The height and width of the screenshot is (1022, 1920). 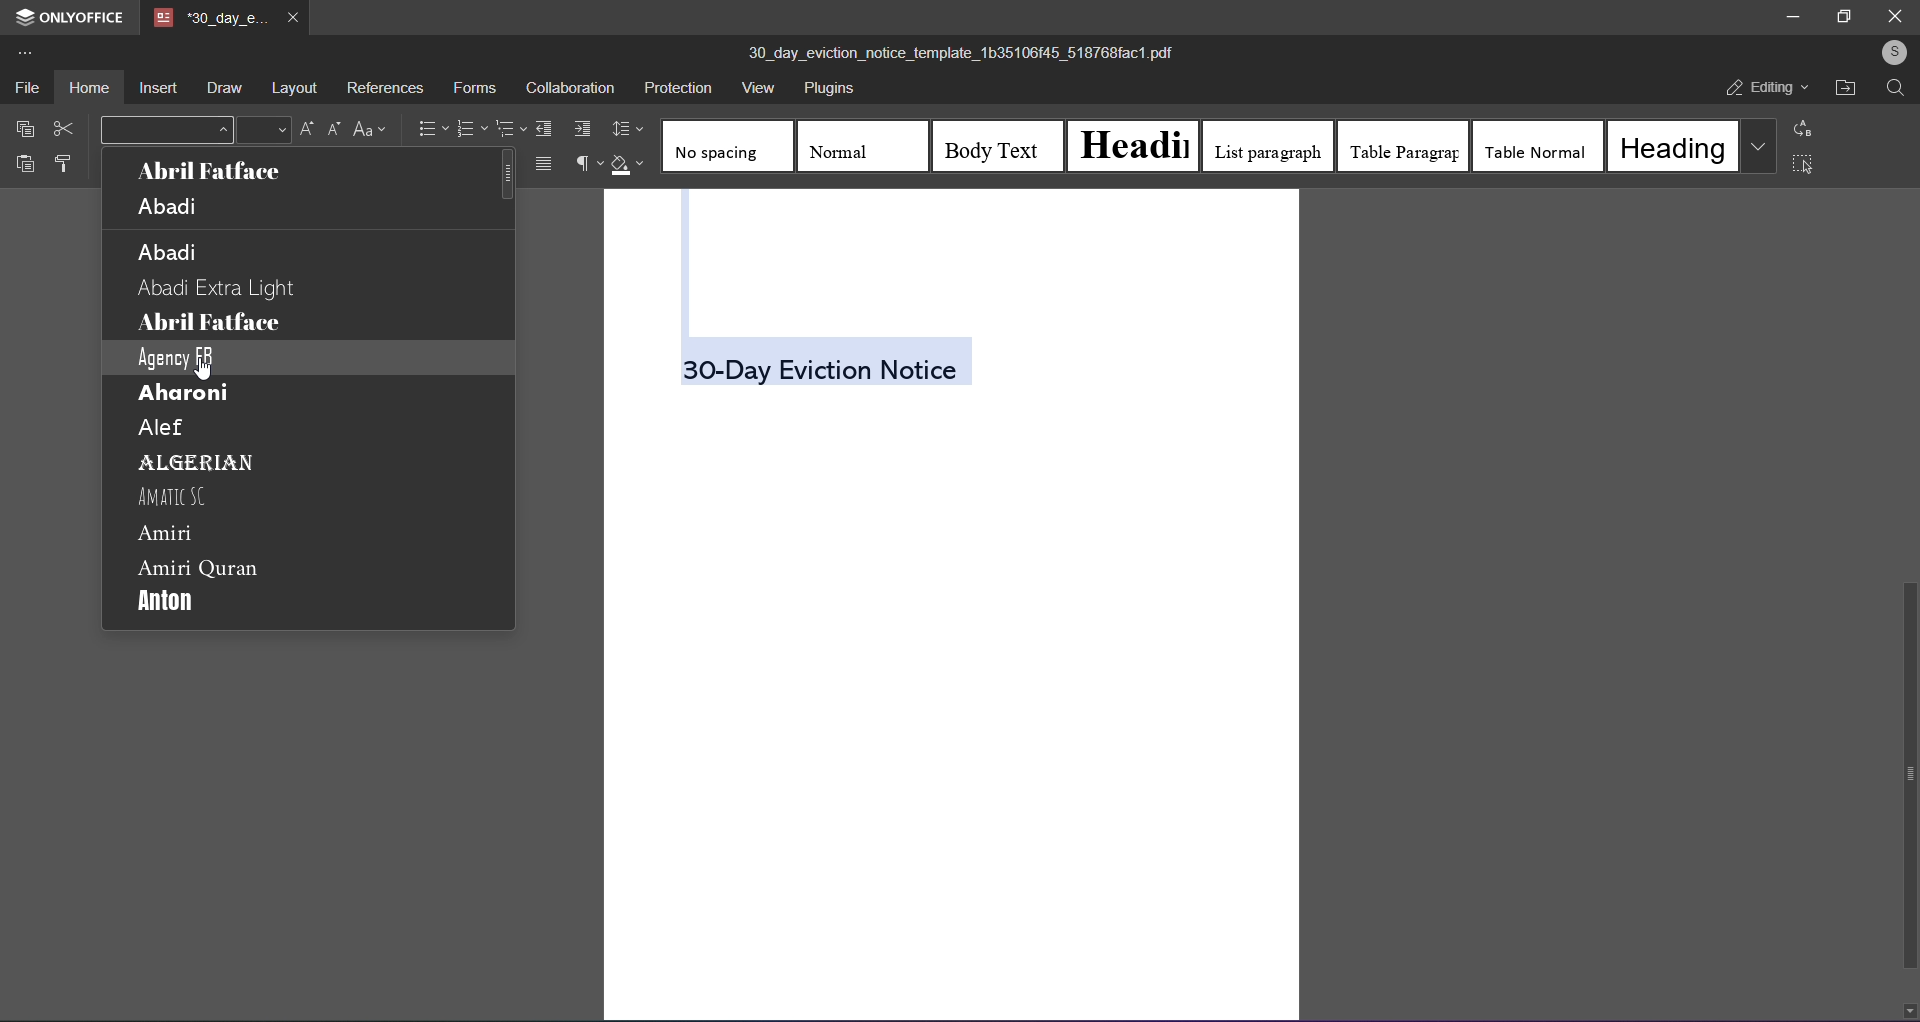 I want to click on view, so click(x=756, y=90).